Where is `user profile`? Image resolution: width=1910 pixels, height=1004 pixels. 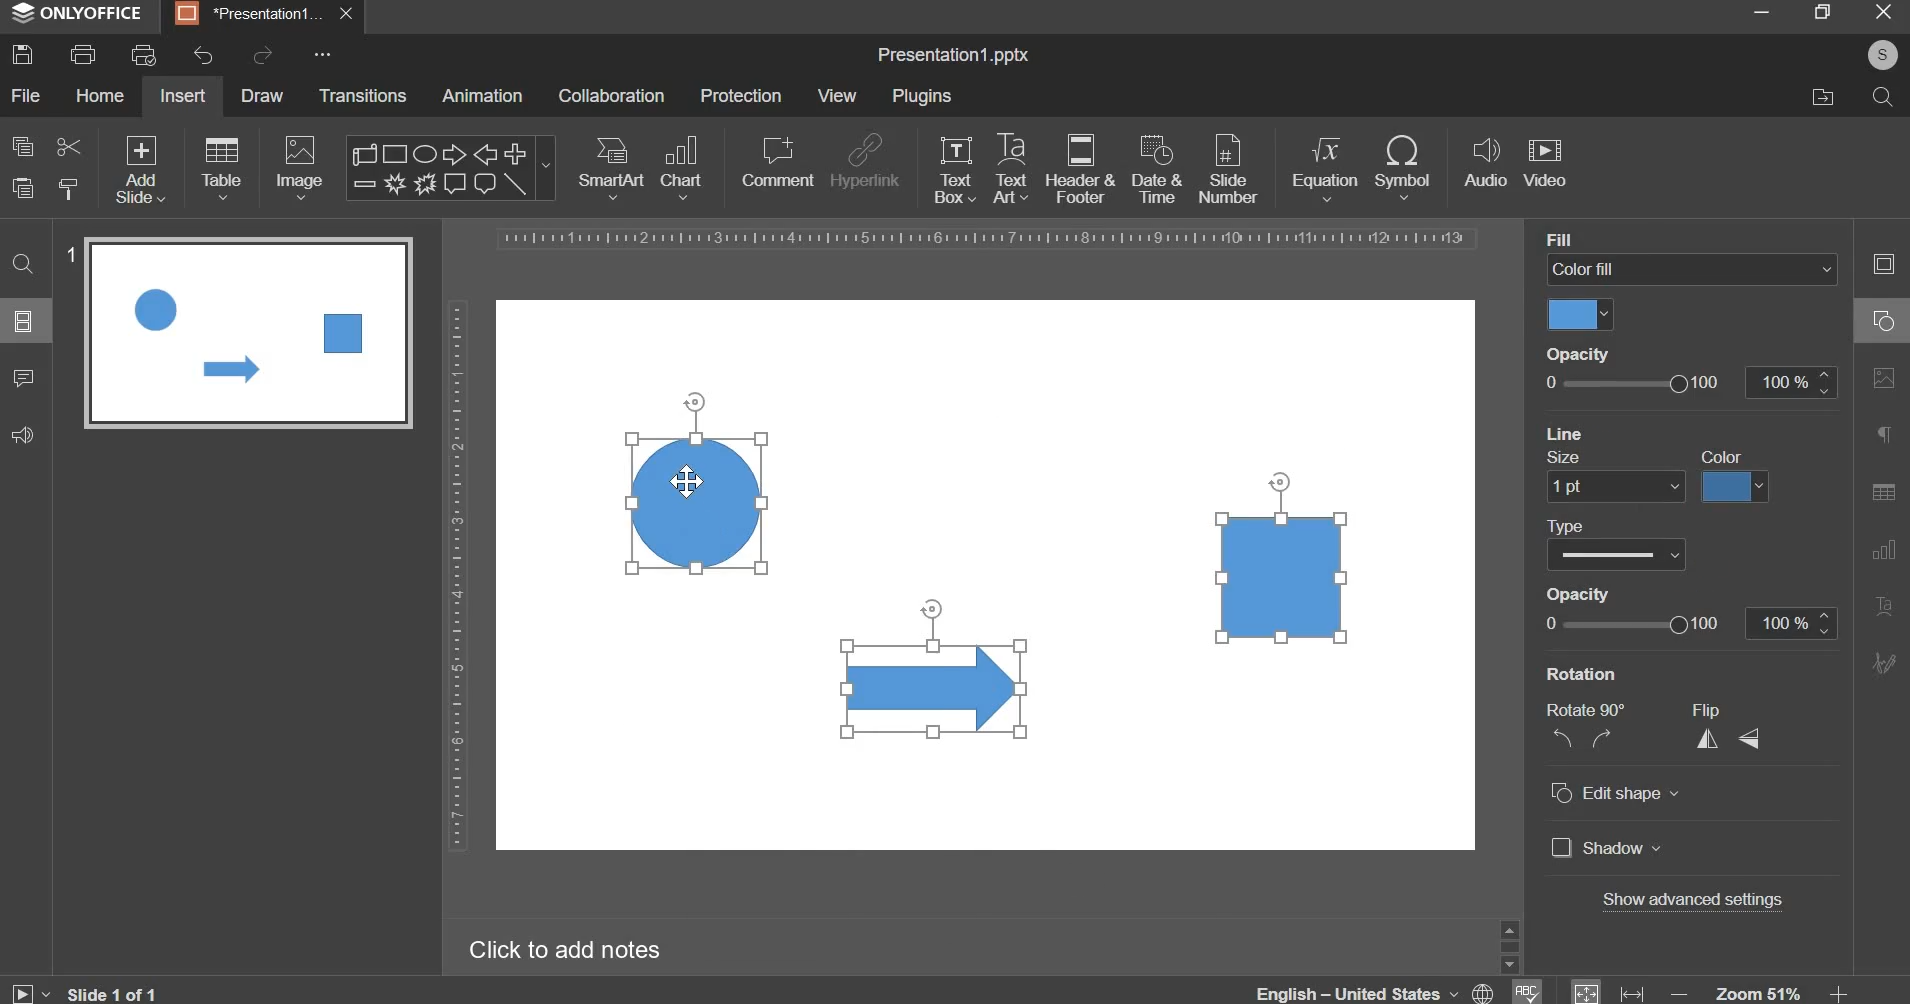
user profile is located at coordinates (1882, 55).